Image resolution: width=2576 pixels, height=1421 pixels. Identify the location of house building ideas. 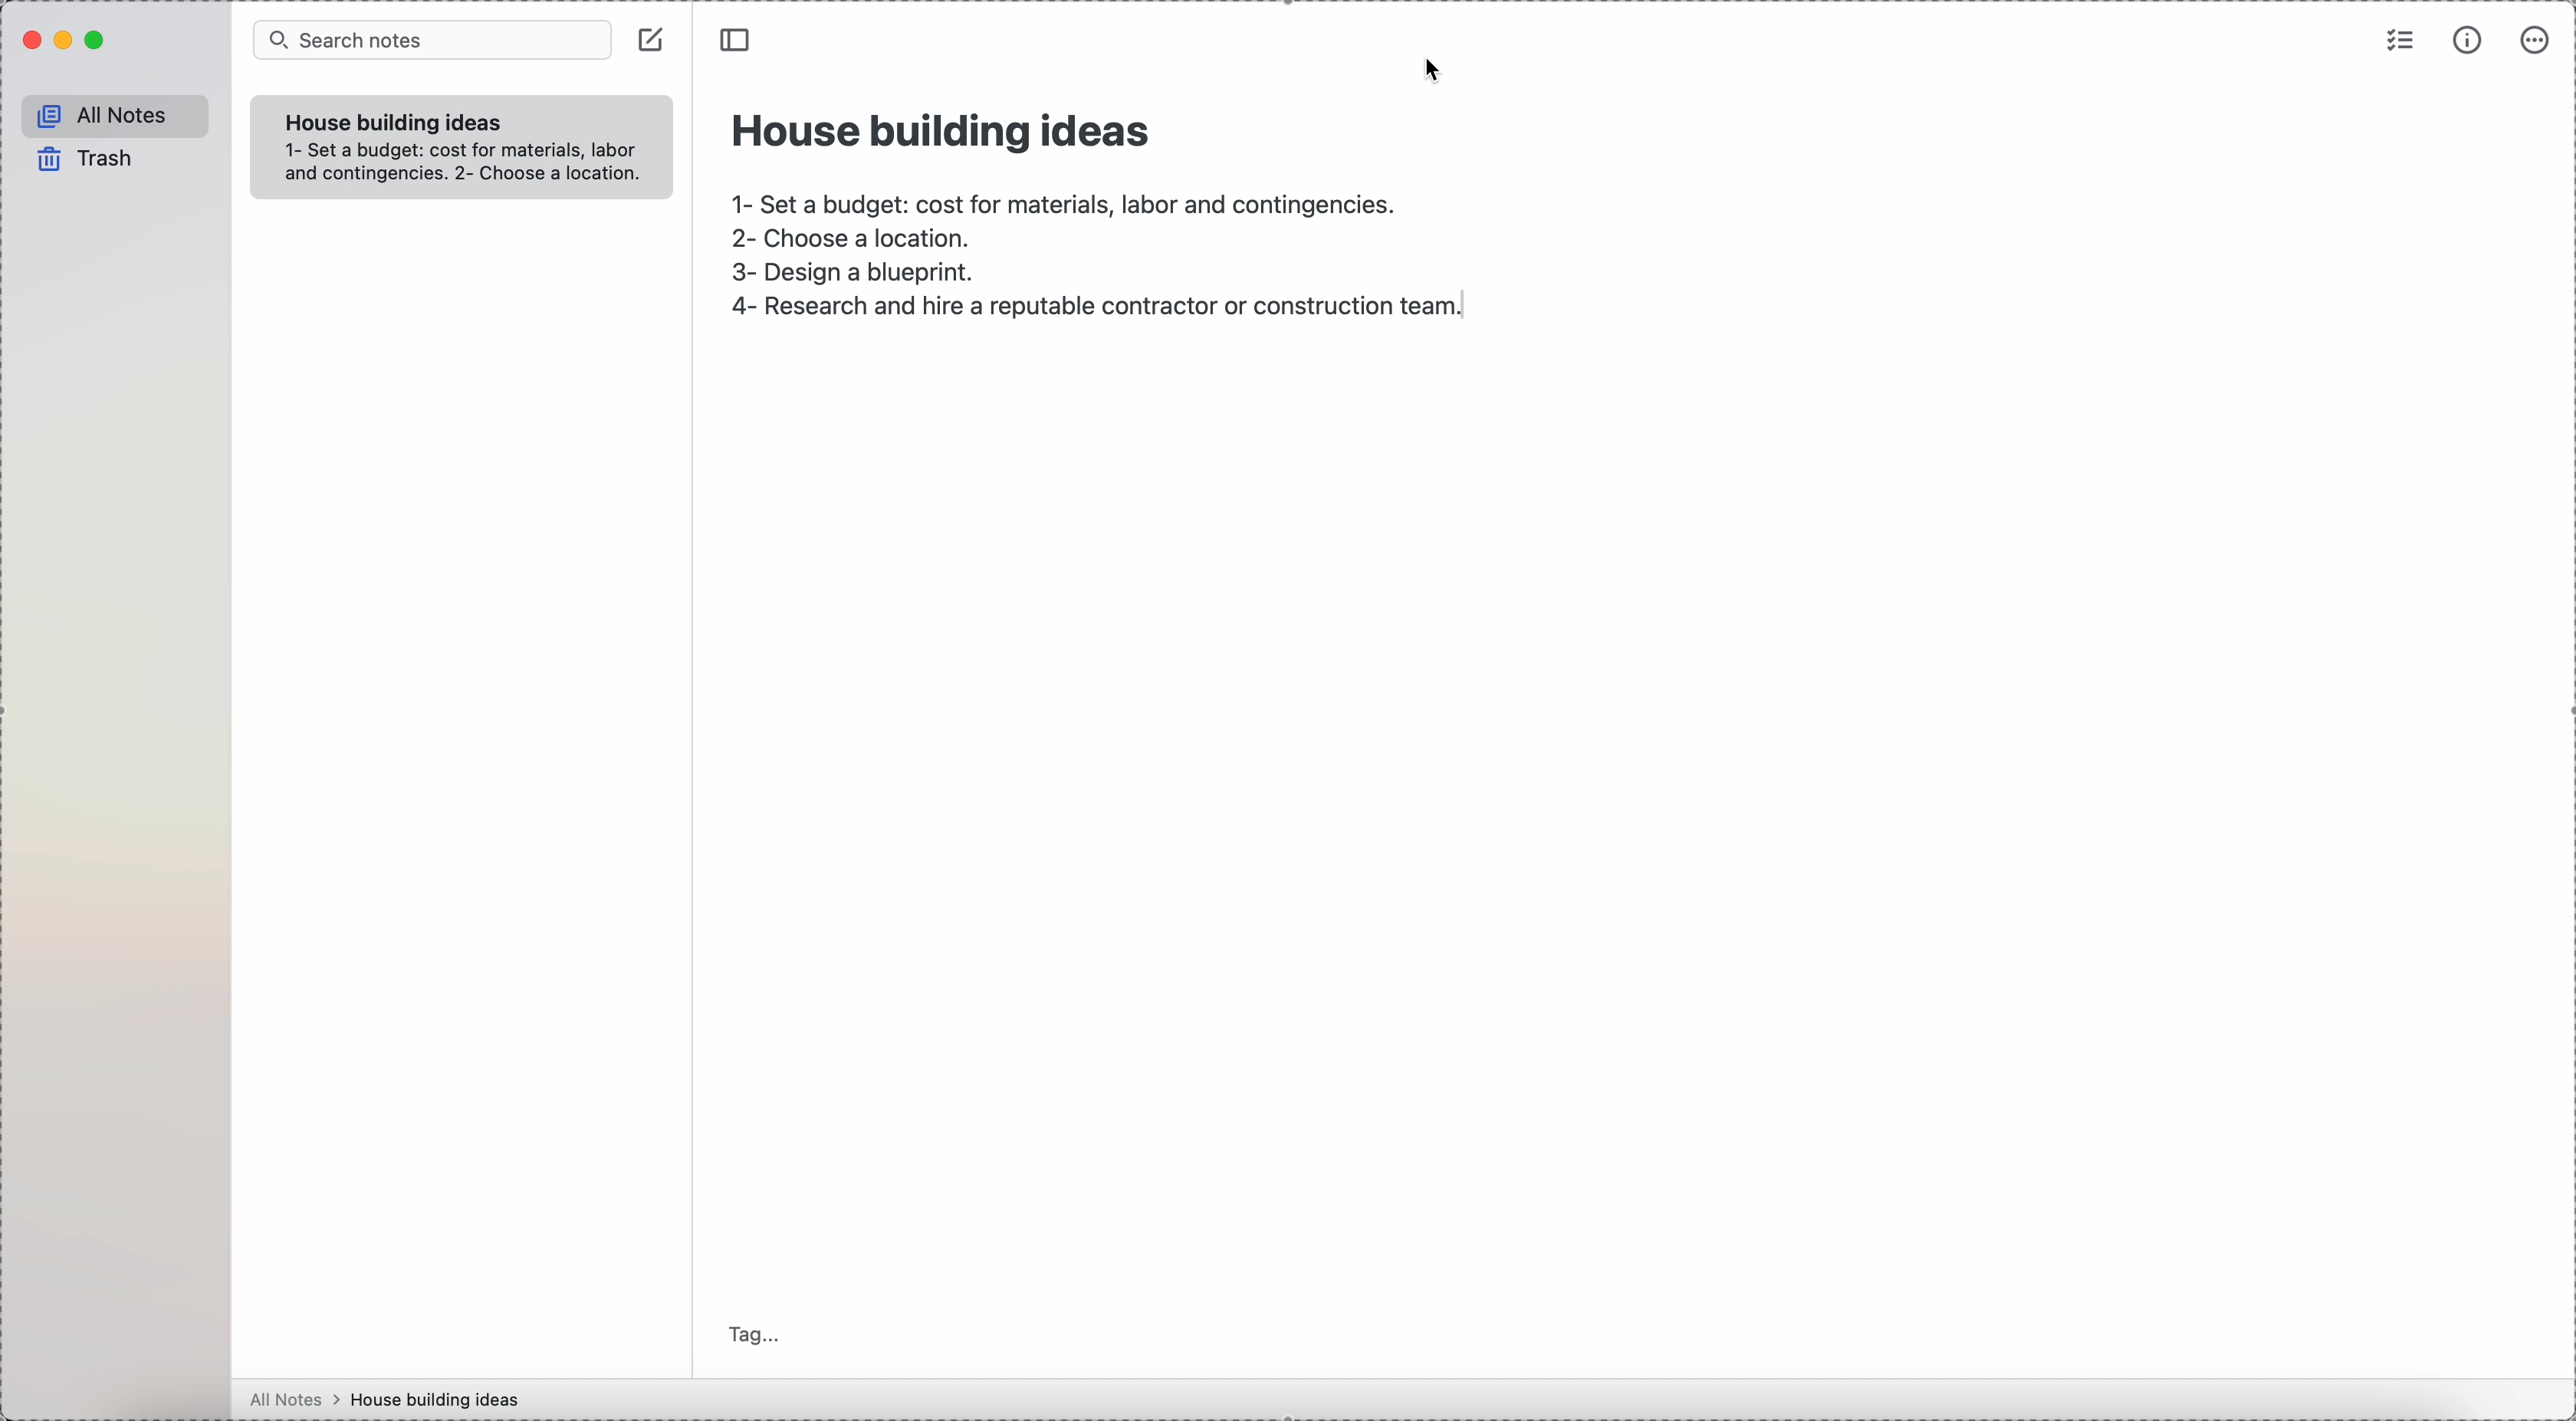
(395, 122).